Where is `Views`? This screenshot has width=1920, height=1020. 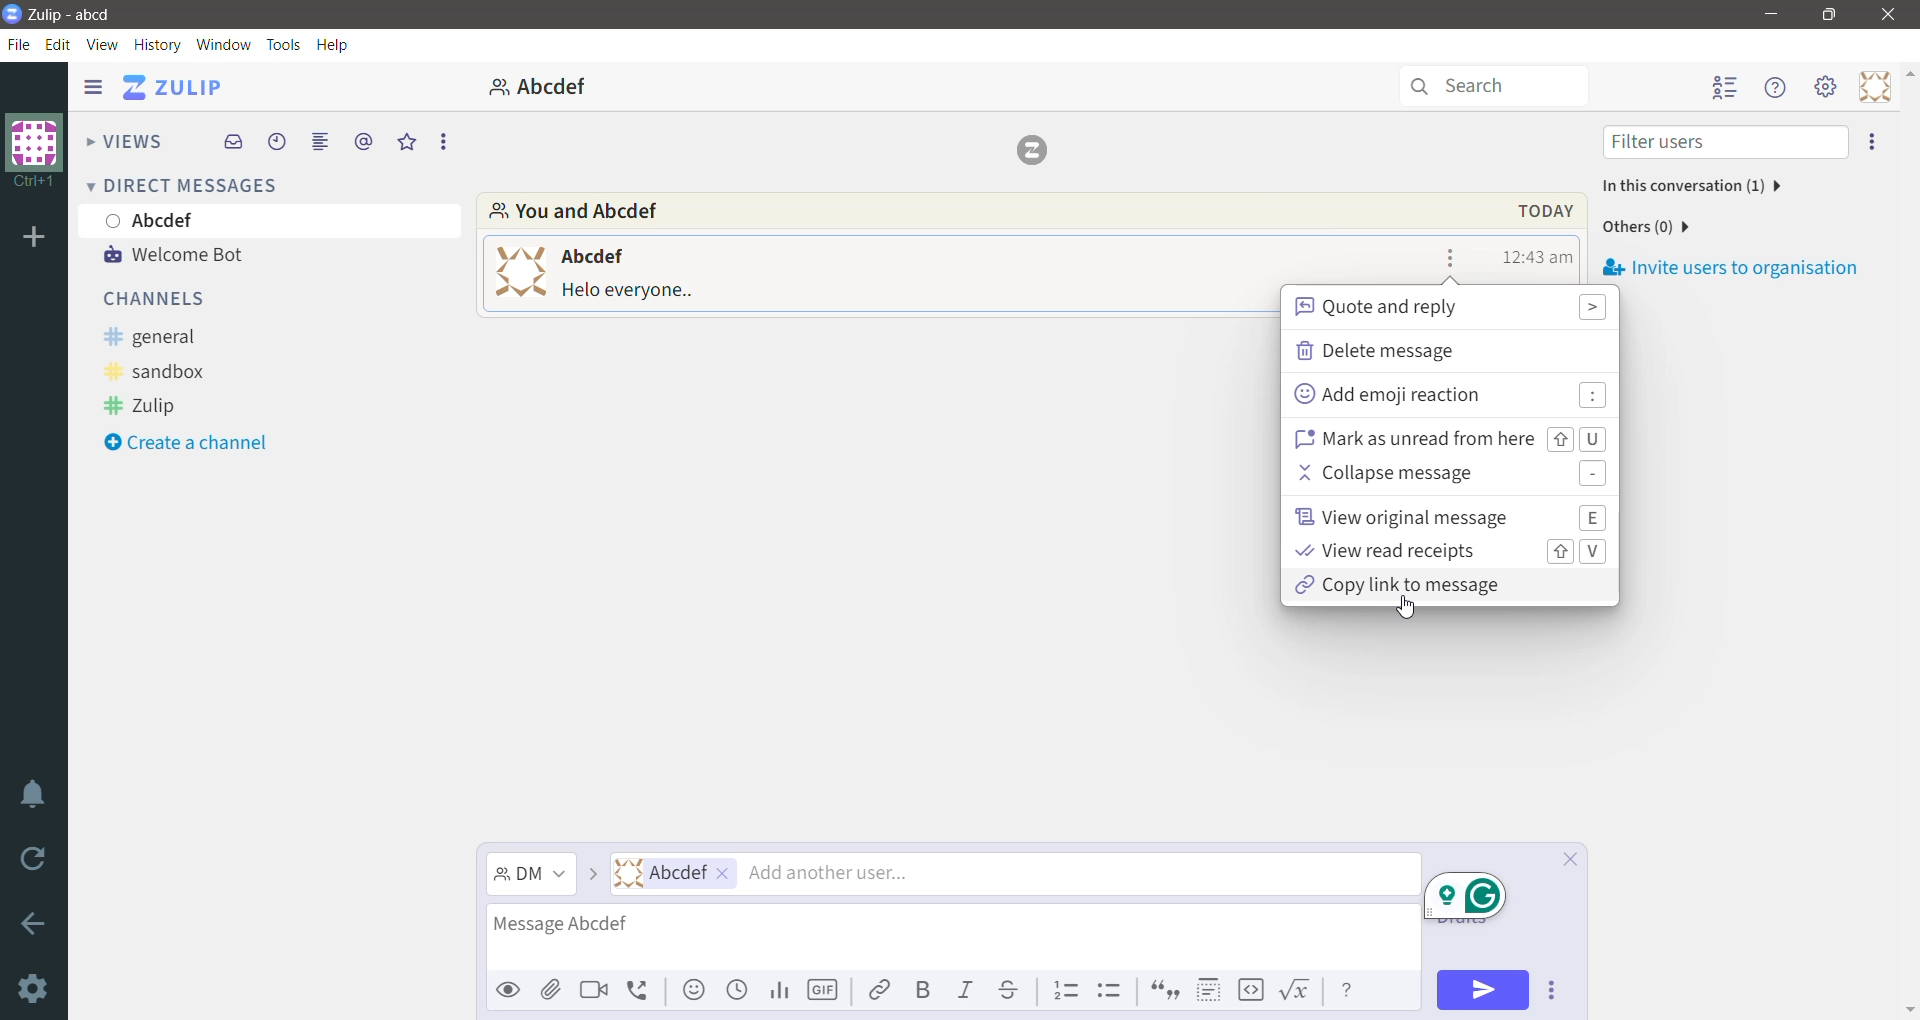
Views is located at coordinates (123, 139).